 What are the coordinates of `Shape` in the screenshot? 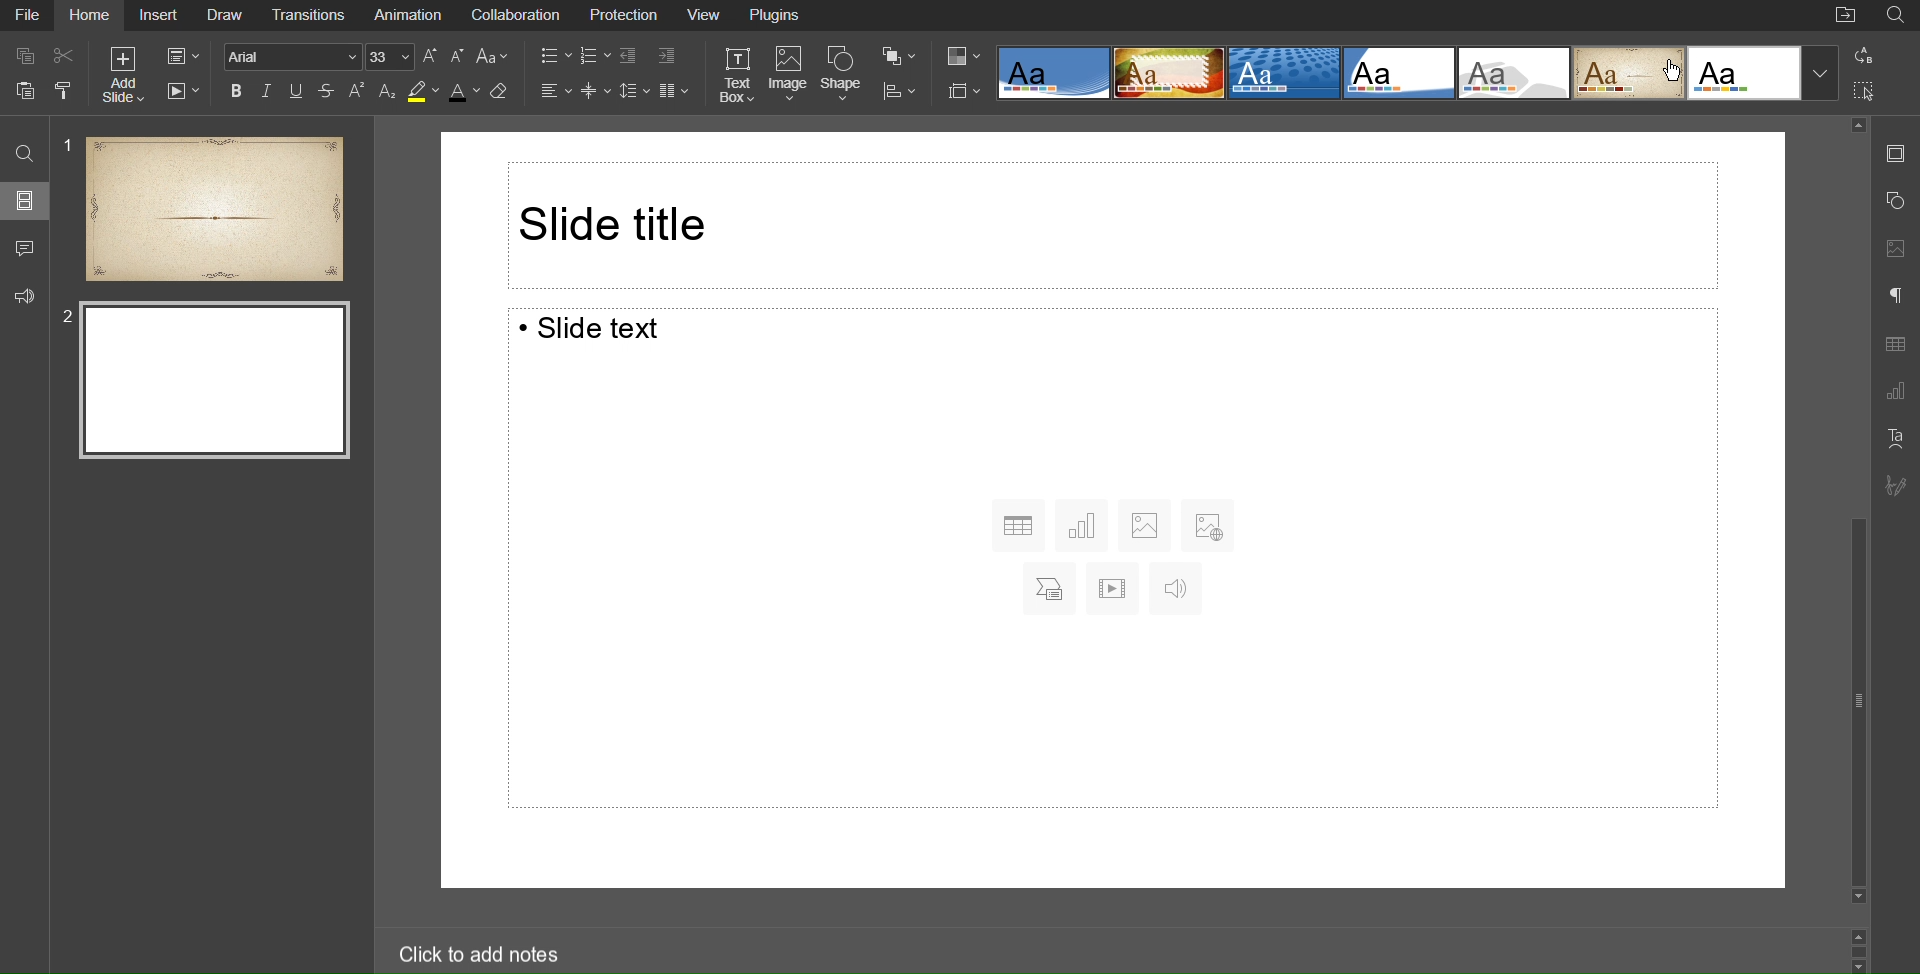 It's located at (842, 76).